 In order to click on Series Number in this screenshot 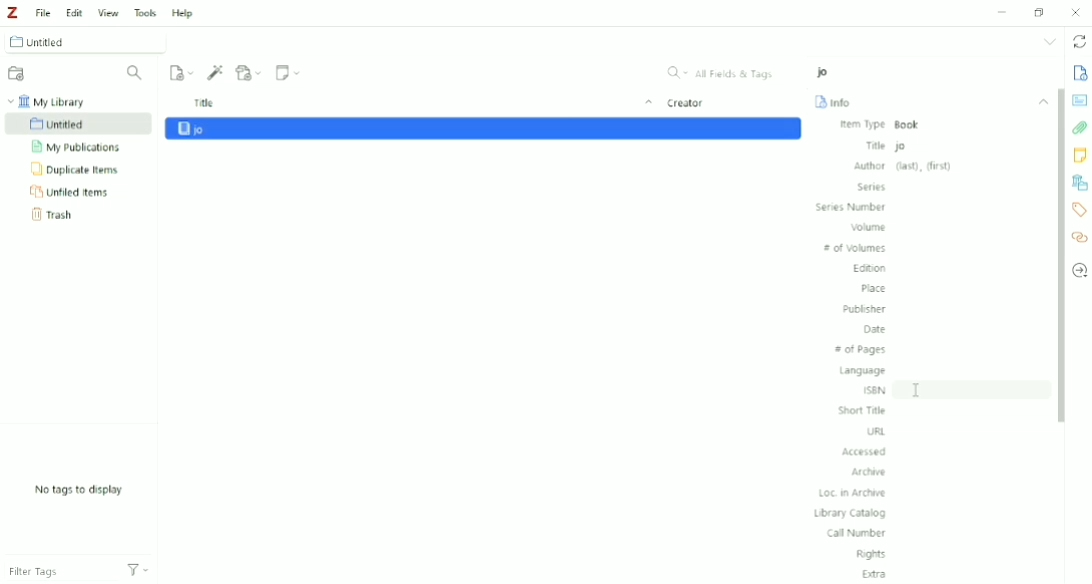, I will do `click(850, 207)`.